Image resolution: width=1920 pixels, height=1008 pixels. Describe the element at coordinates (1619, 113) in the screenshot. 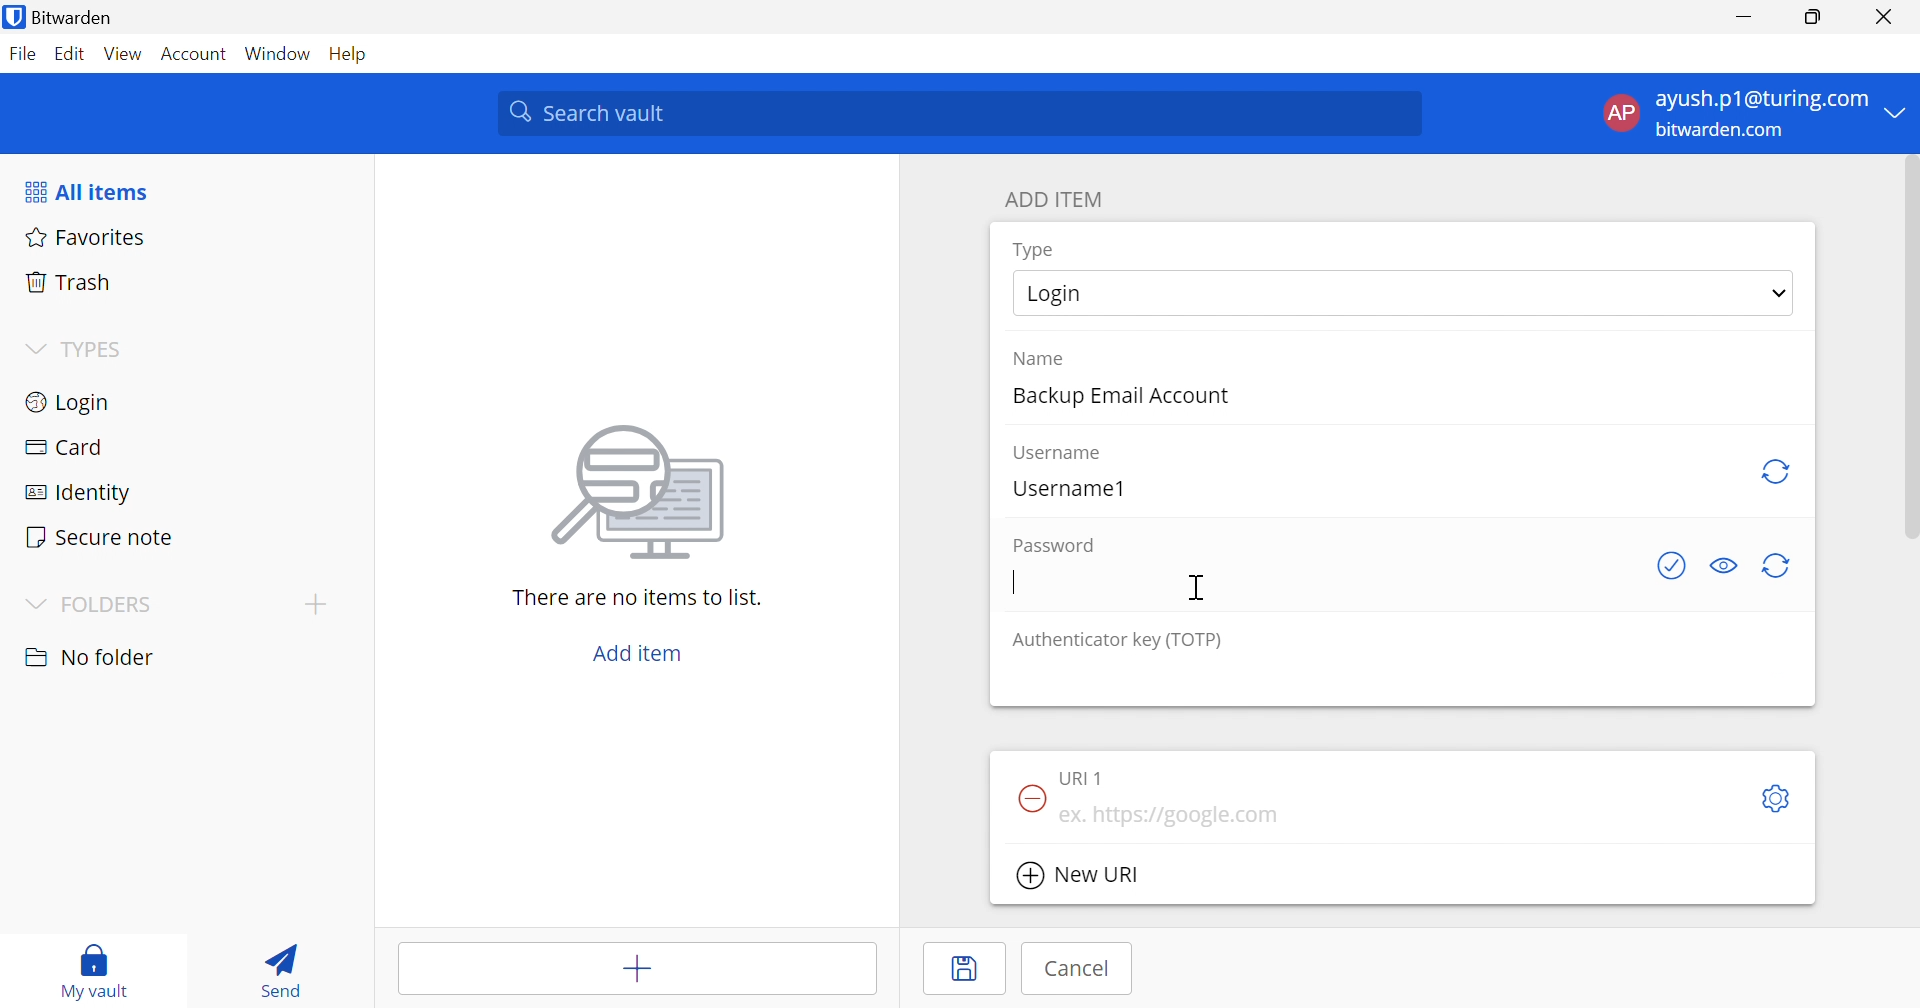

I see `AP` at that location.